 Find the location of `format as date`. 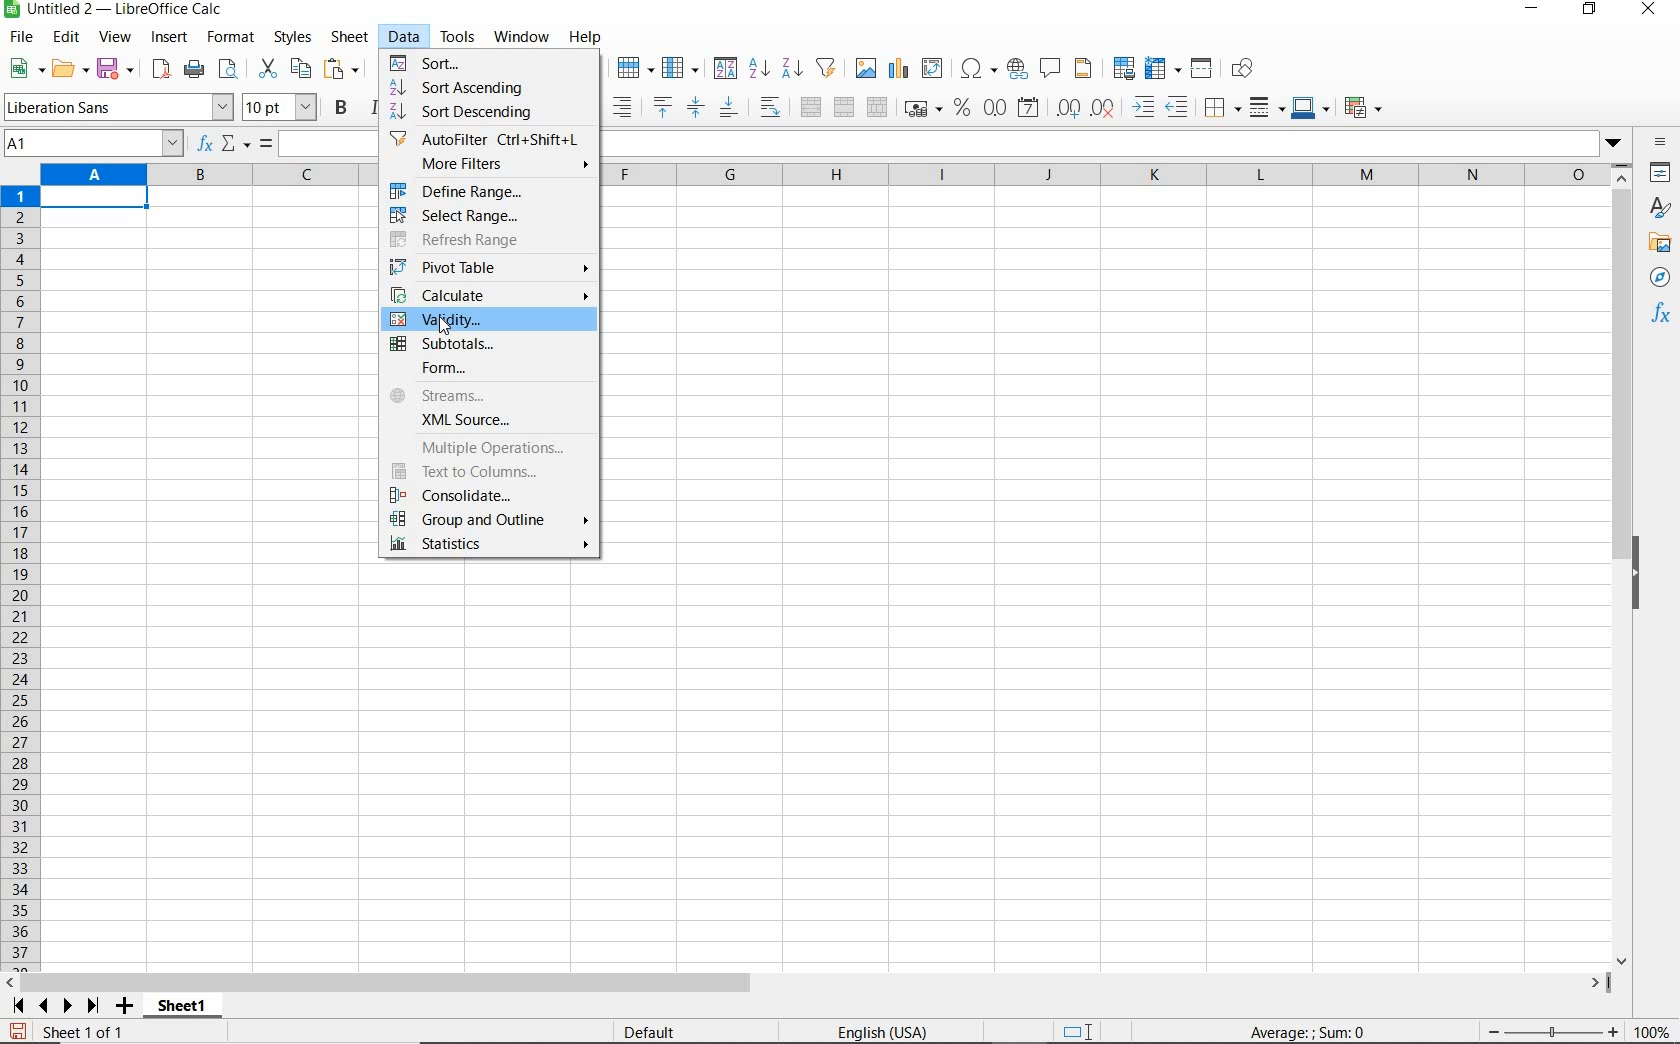

format as date is located at coordinates (1030, 107).